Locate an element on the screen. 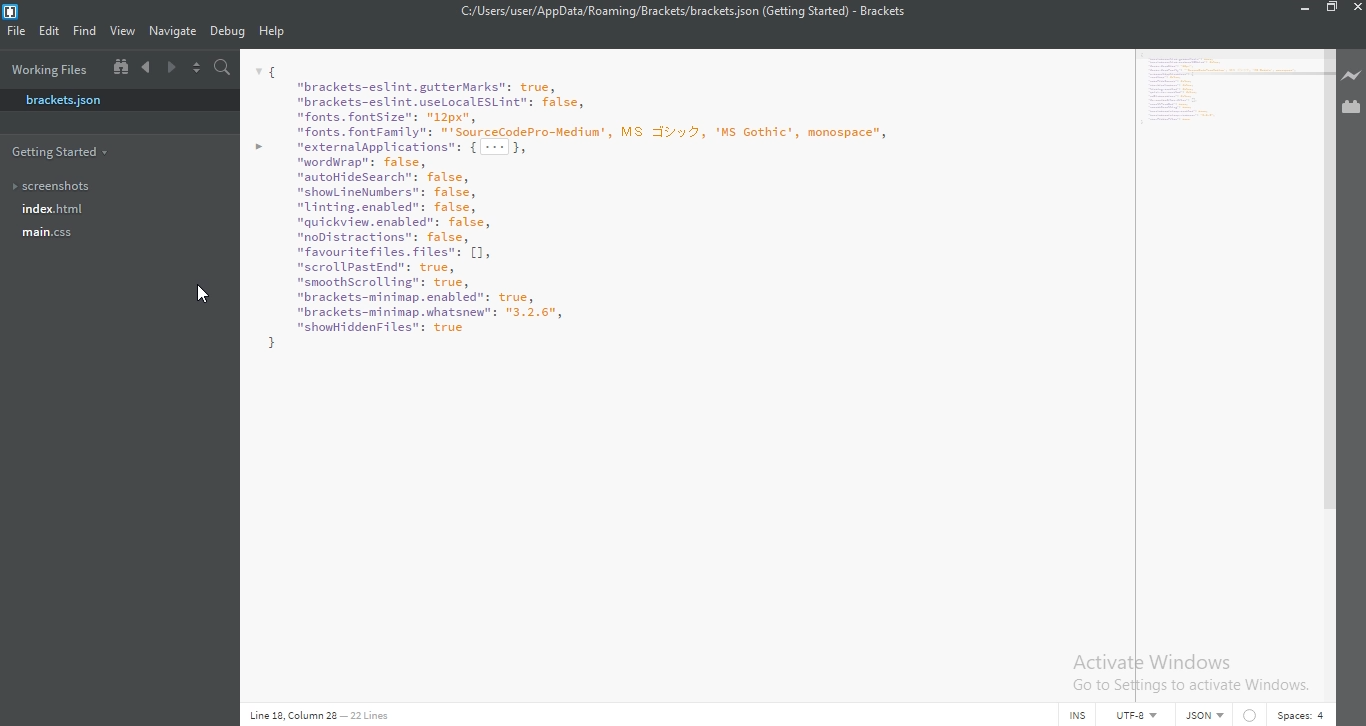  index.html is located at coordinates (53, 209).